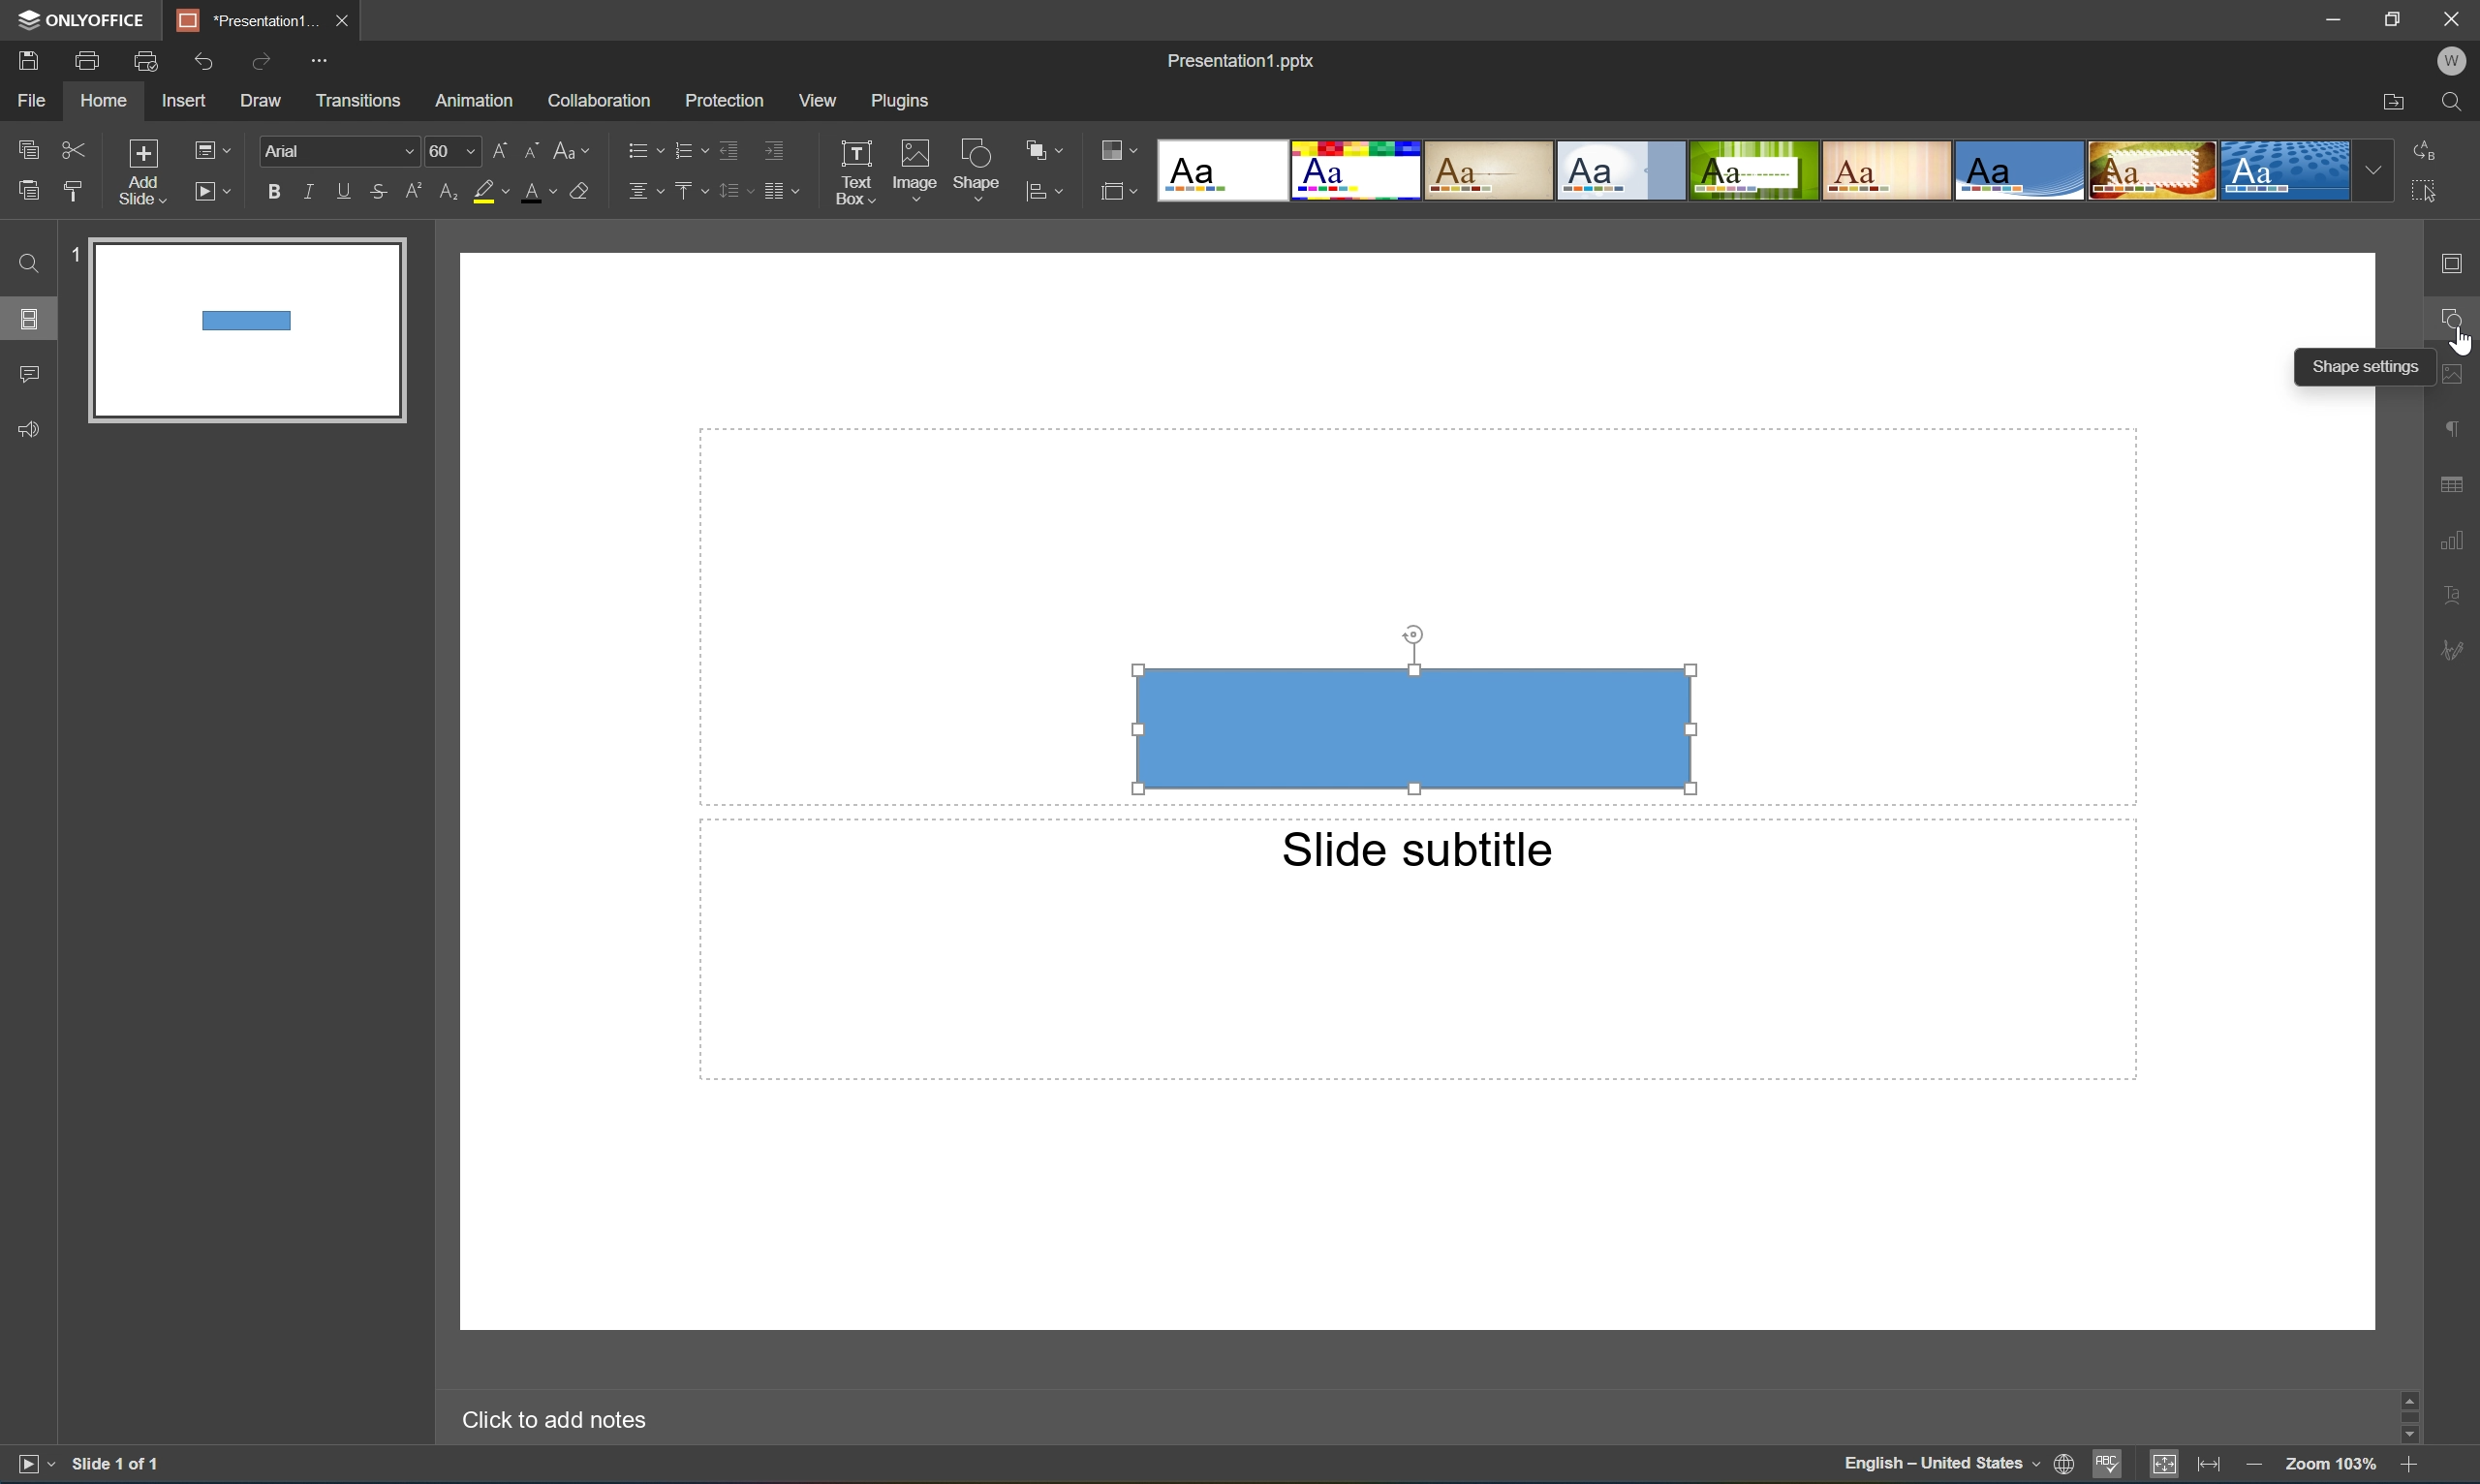 This screenshot has height=1484, width=2480. Describe the element at coordinates (411, 190) in the screenshot. I see `Superscript` at that location.